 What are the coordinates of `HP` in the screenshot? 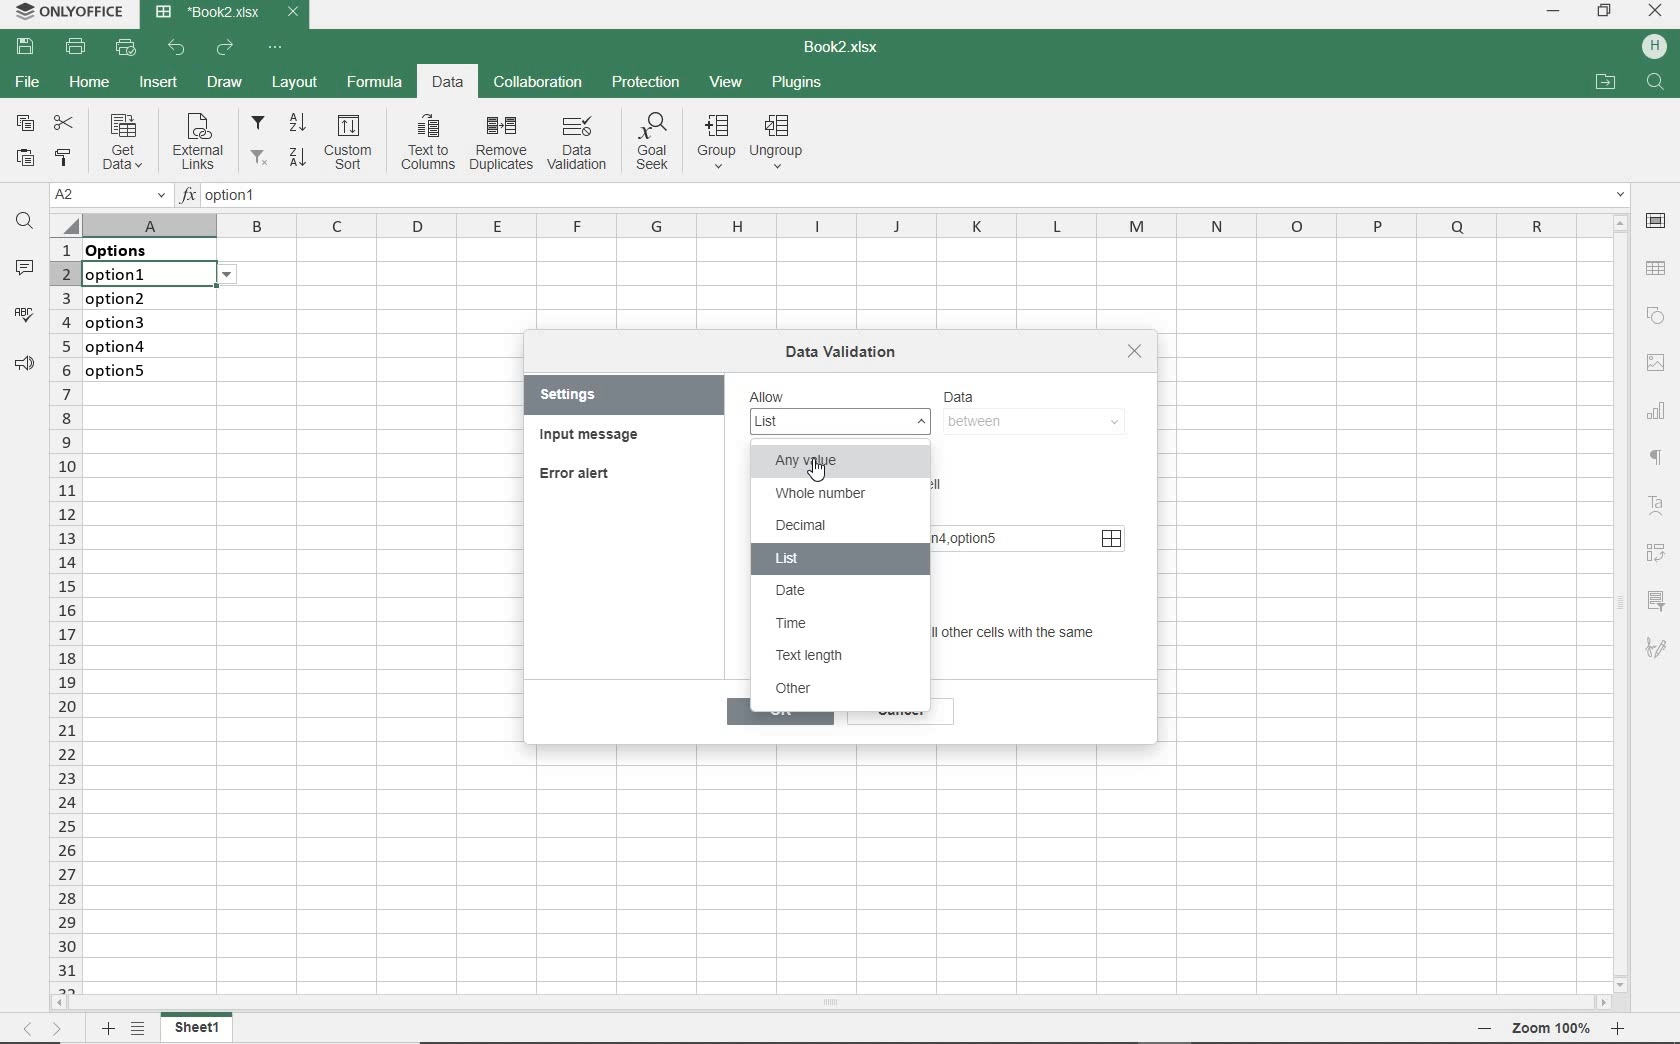 It's located at (1656, 48).